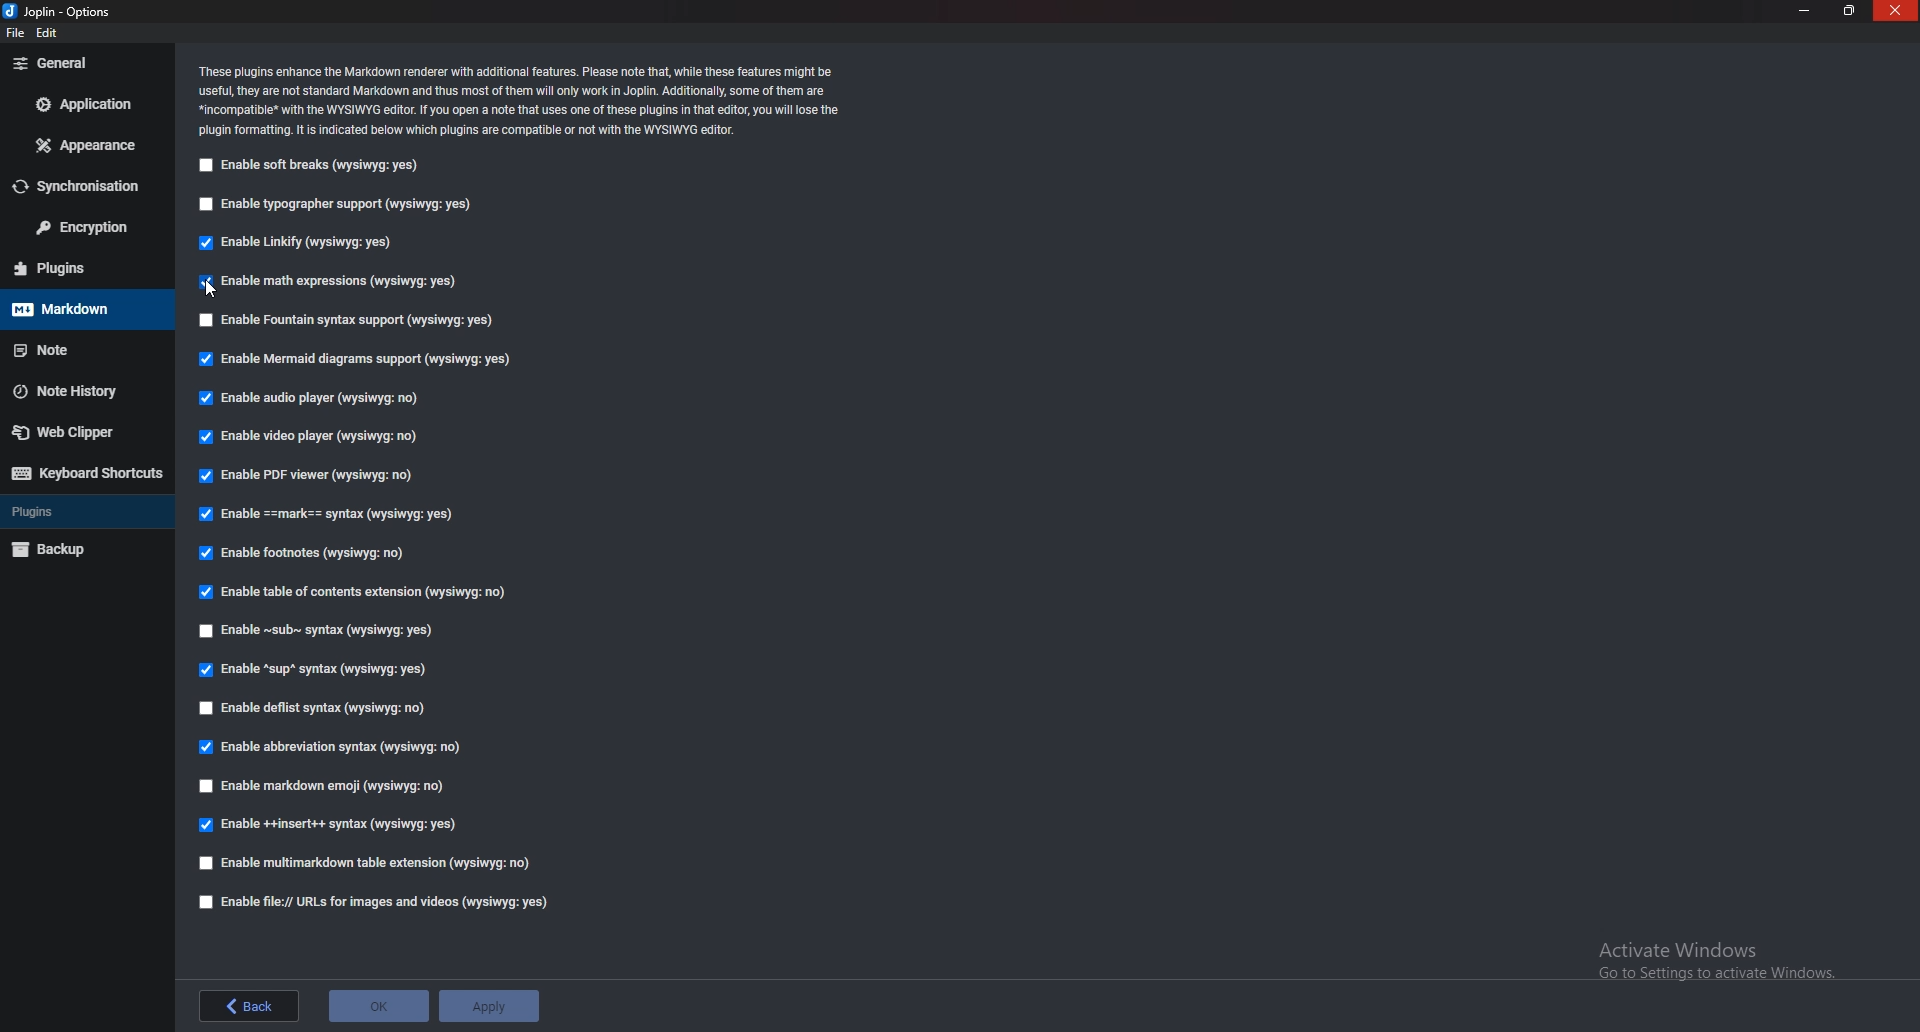  What do you see at coordinates (316, 165) in the screenshot?
I see `enable soft breaks` at bounding box center [316, 165].